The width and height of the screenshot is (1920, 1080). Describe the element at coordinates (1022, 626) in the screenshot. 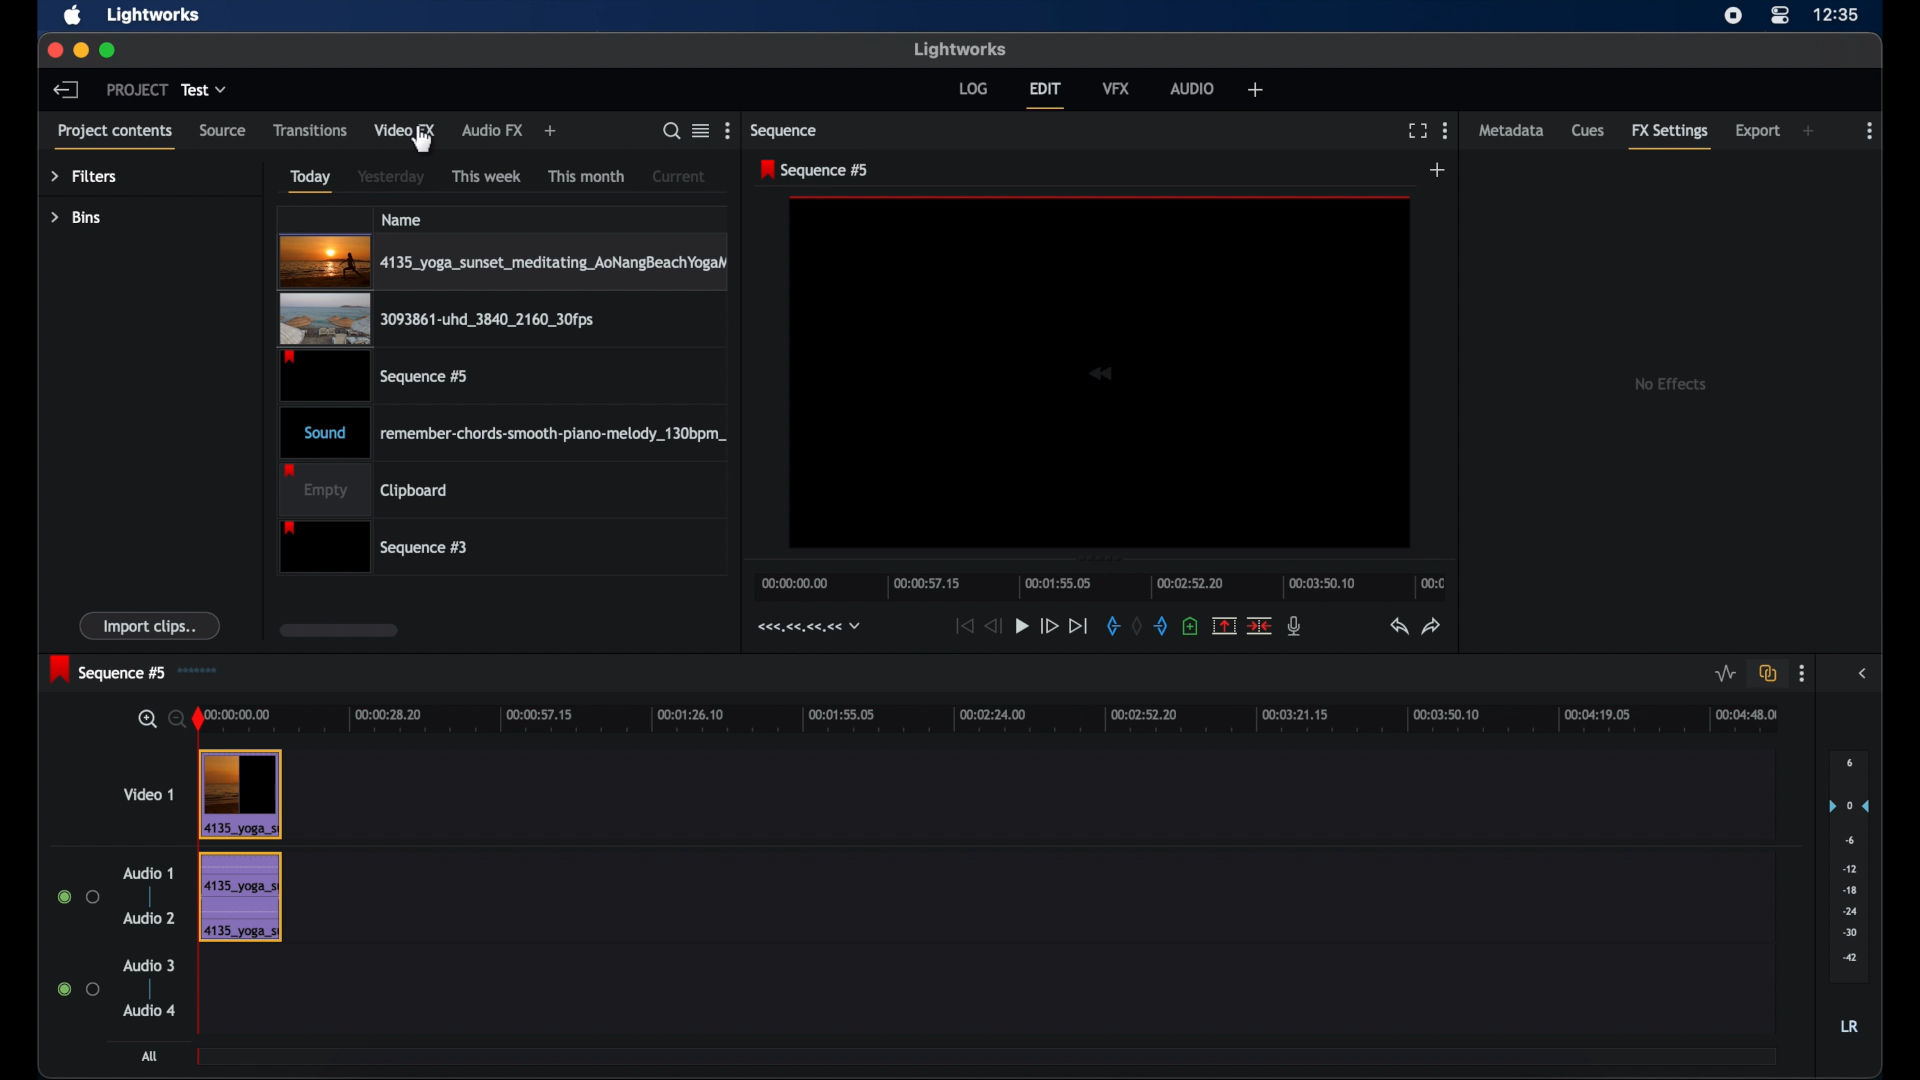

I see `play ` at that location.